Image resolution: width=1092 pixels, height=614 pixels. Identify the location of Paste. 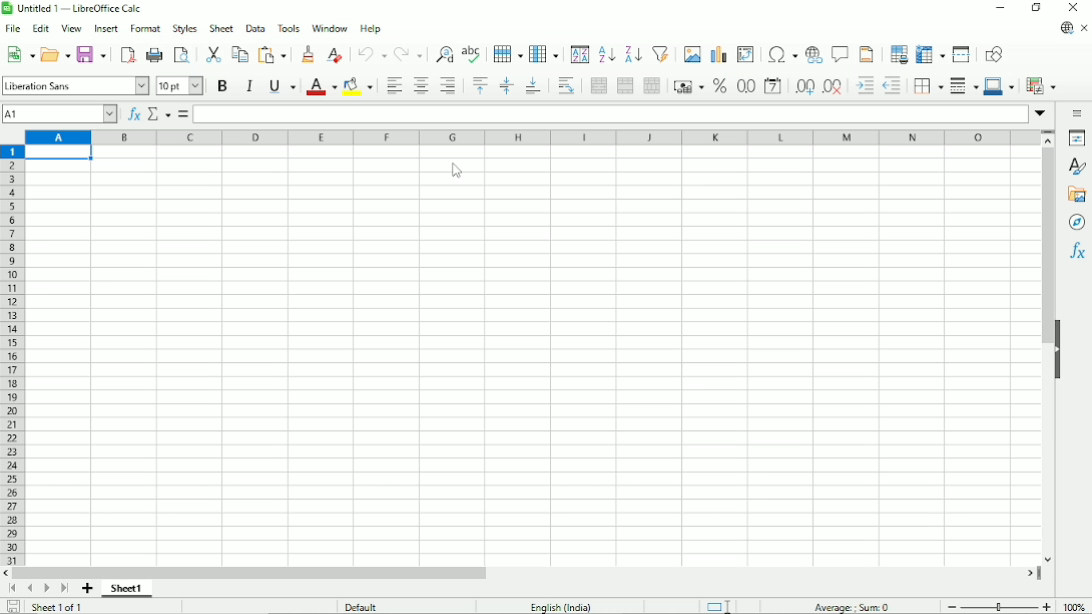
(273, 54).